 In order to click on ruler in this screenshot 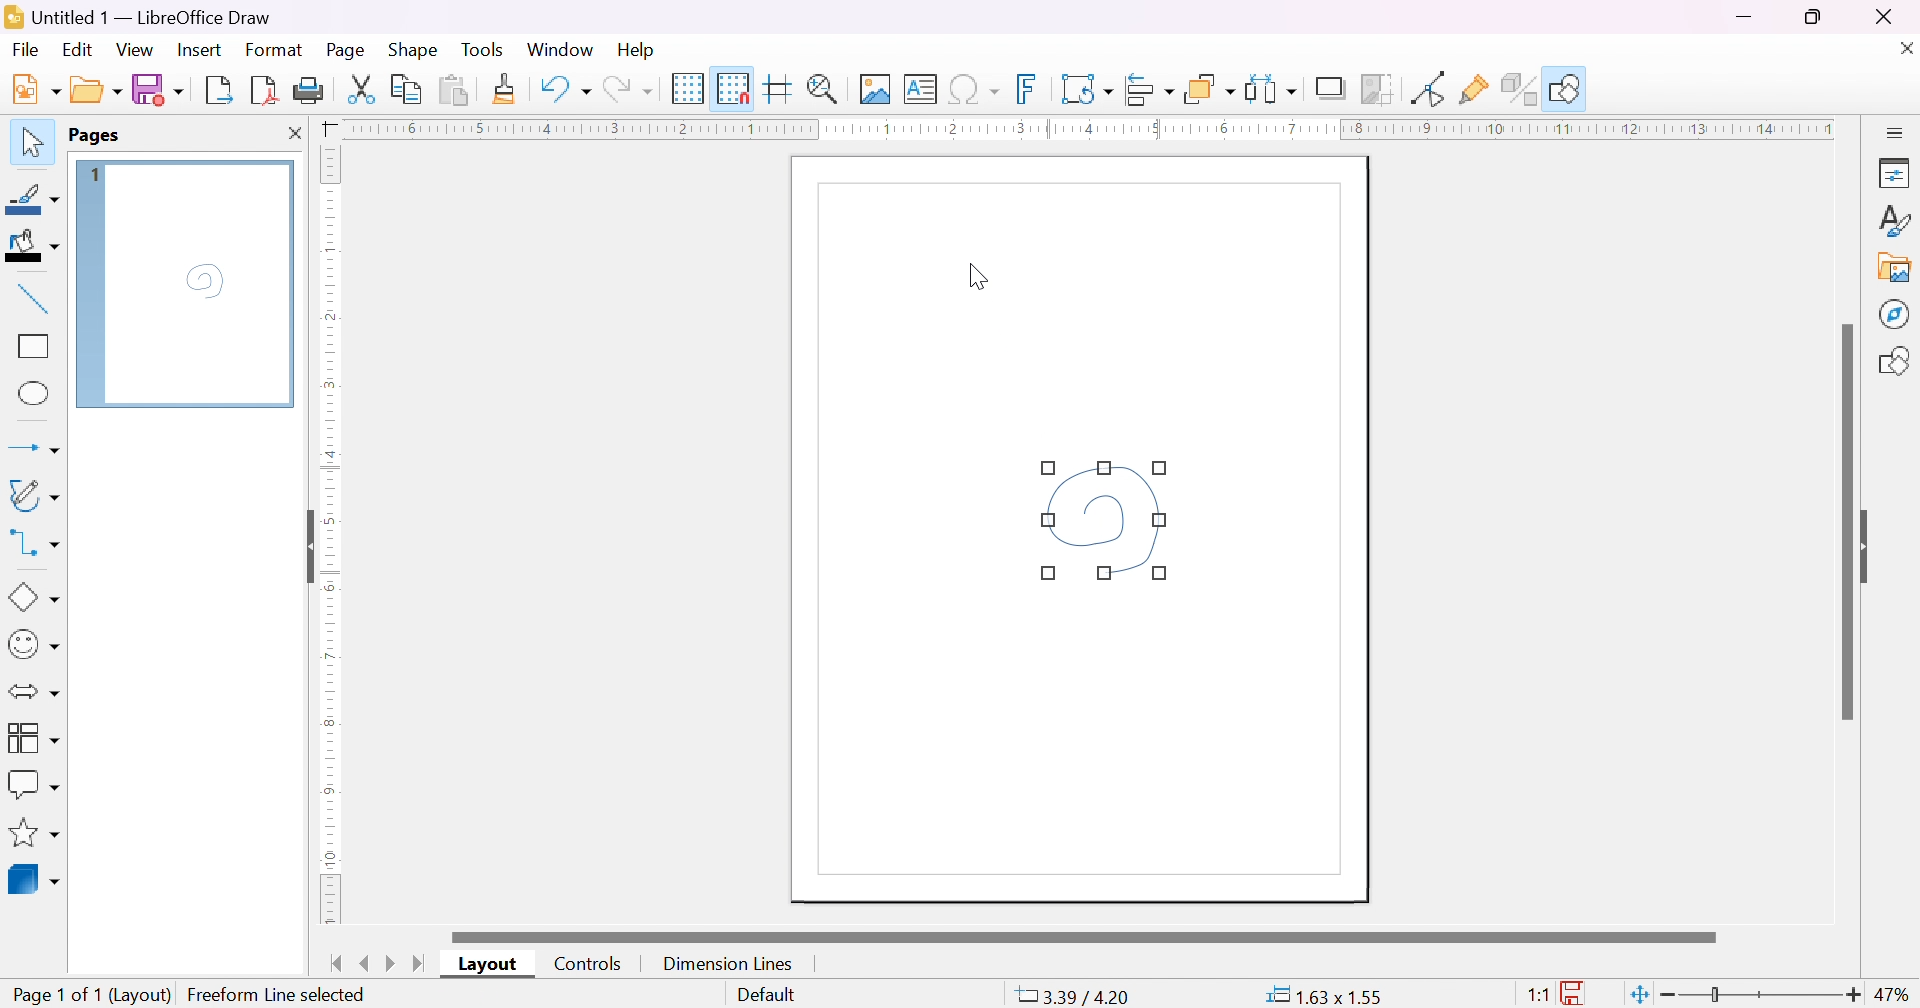, I will do `click(1086, 128)`.